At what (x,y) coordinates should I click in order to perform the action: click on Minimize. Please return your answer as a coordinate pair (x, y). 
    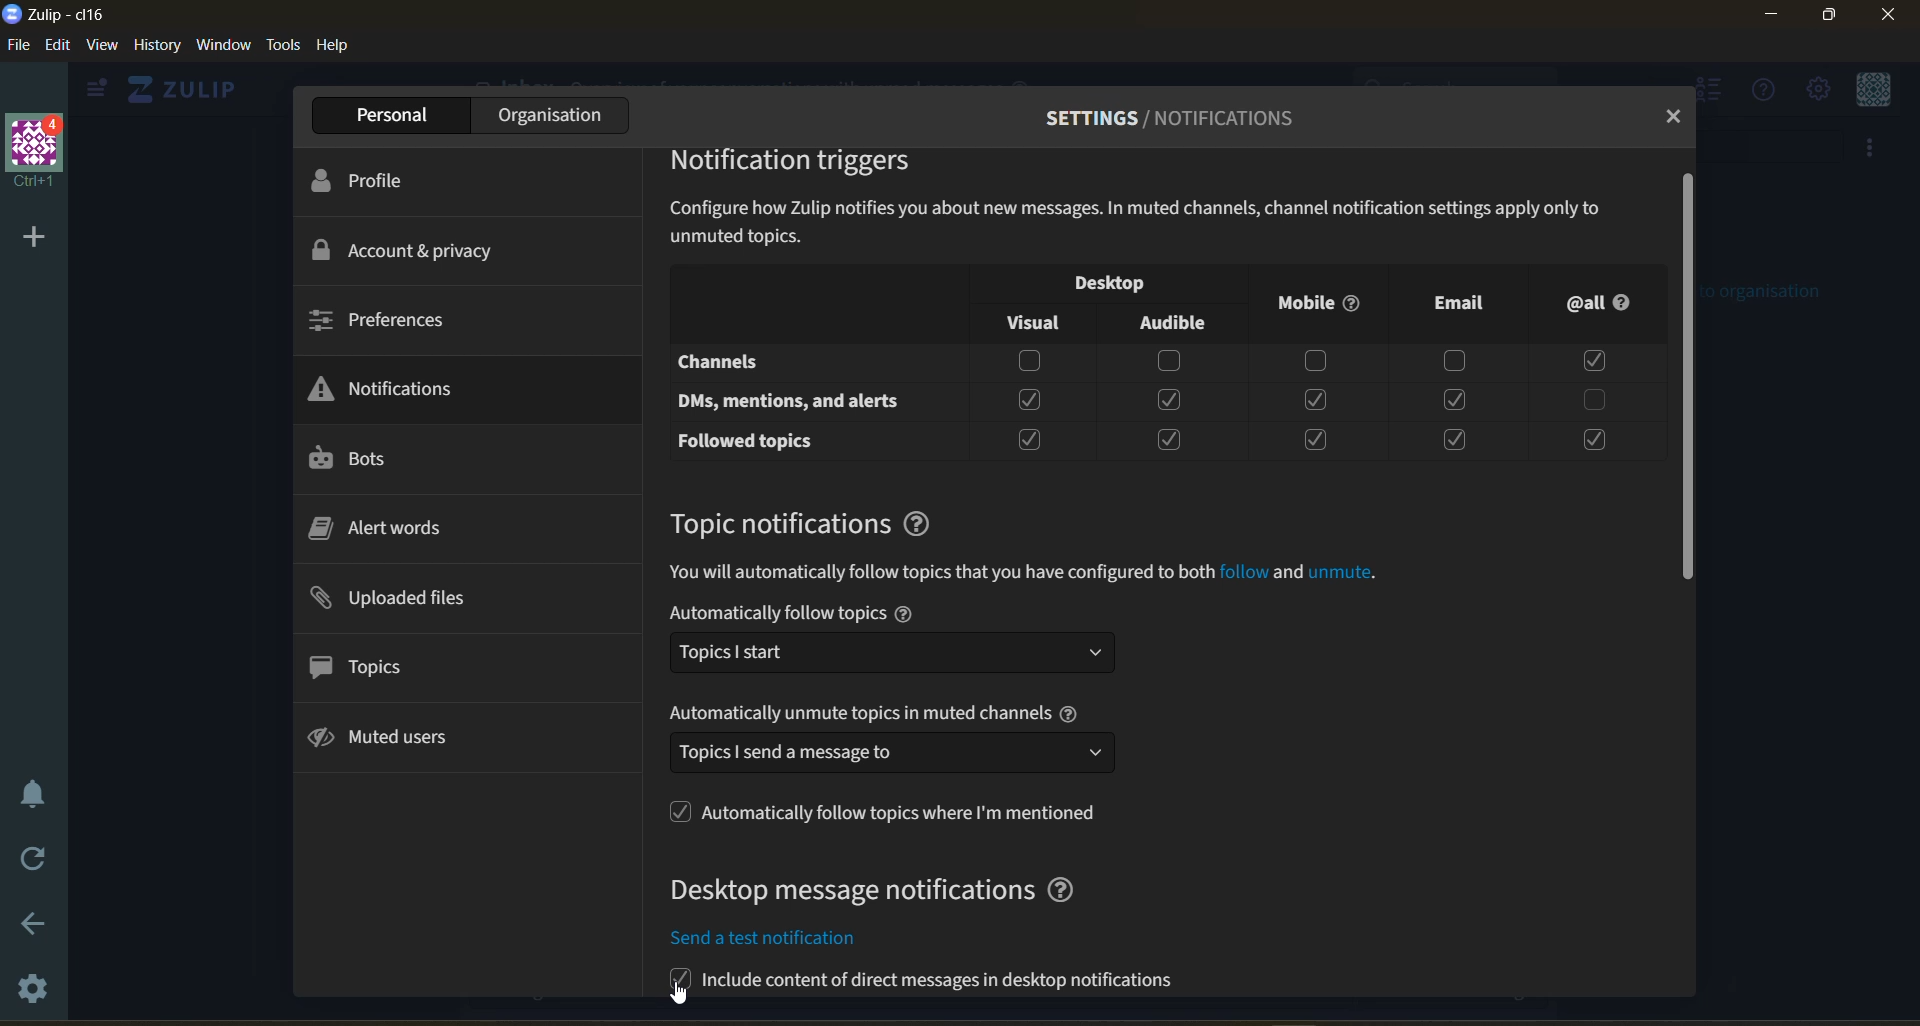
    Looking at the image, I should click on (1772, 17).